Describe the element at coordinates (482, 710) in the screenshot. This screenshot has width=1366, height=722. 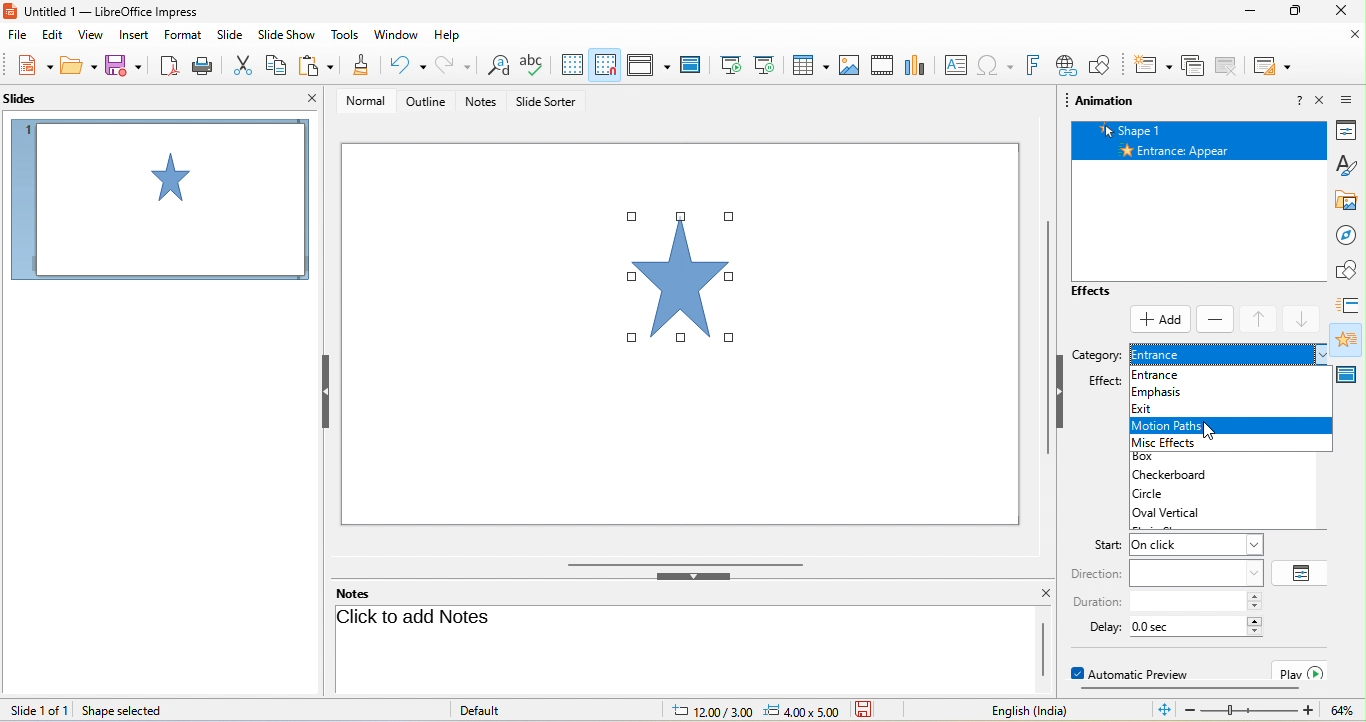
I see `default` at that location.